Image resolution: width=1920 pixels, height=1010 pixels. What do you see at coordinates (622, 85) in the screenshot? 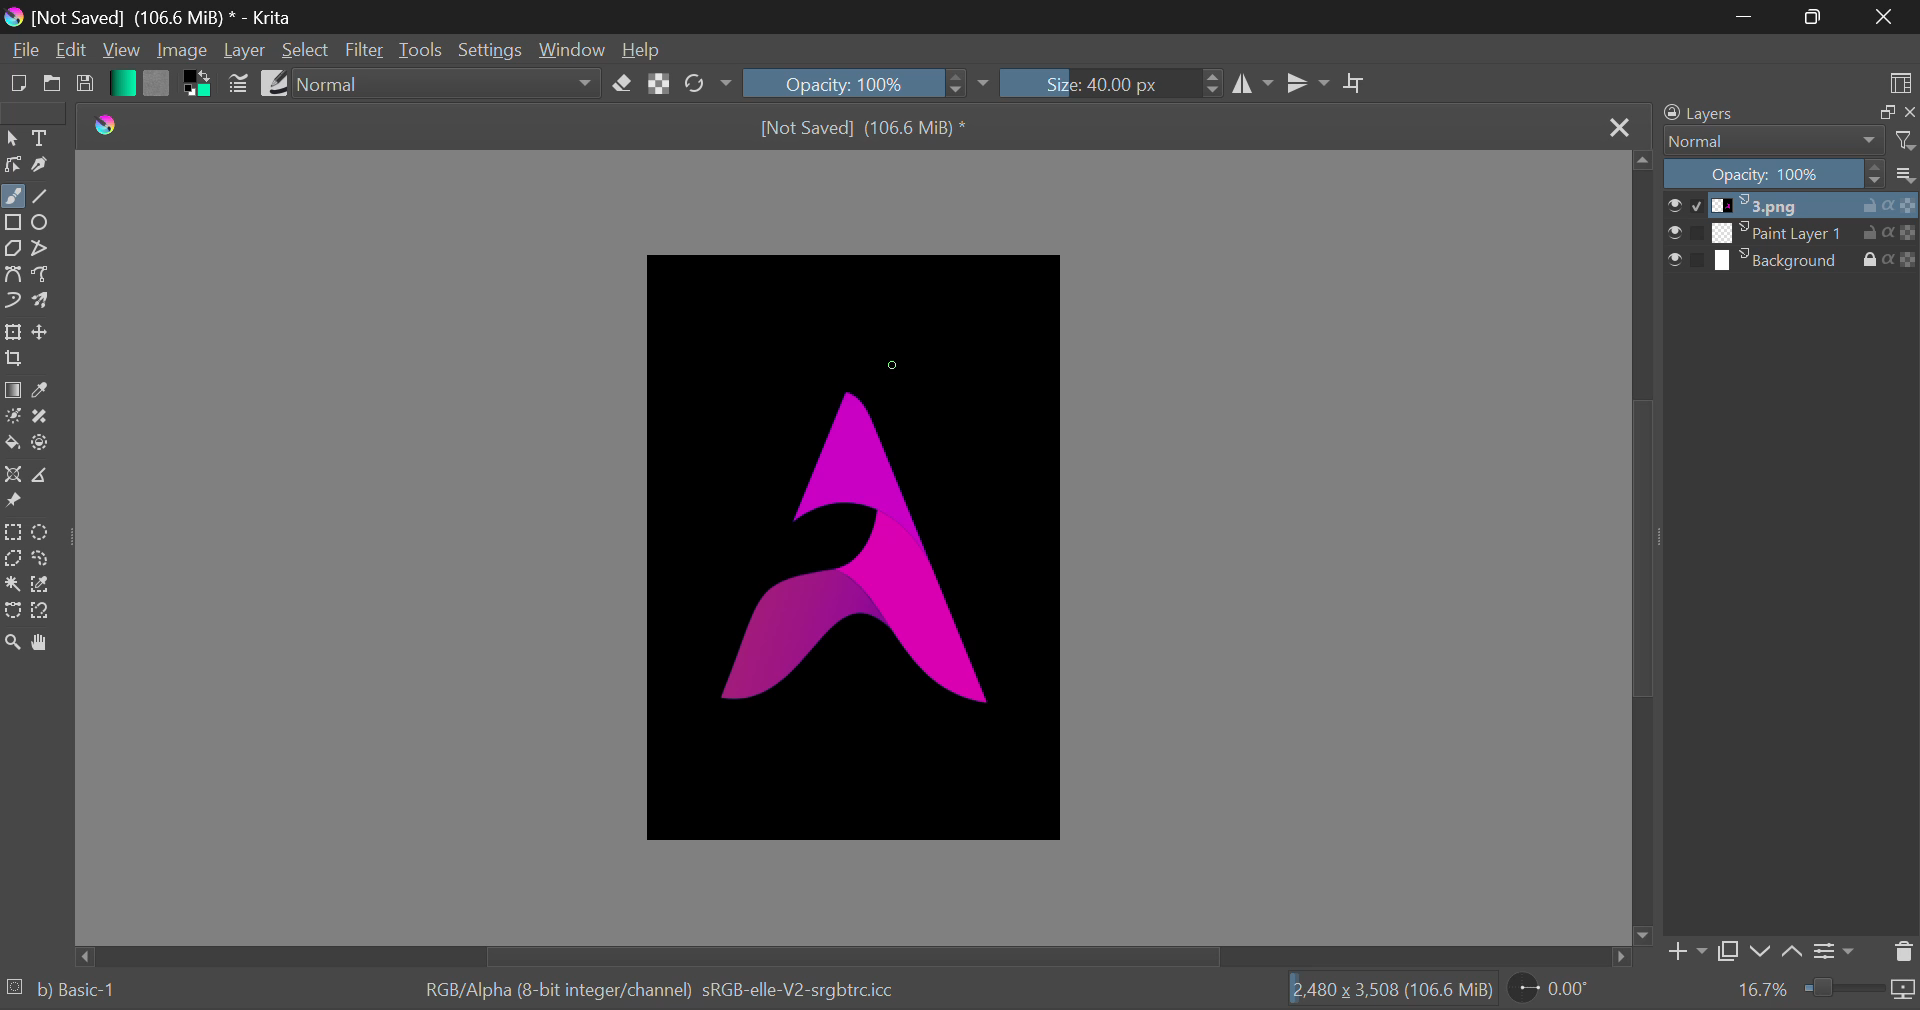
I see `Erase` at bounding box center [622, 85].